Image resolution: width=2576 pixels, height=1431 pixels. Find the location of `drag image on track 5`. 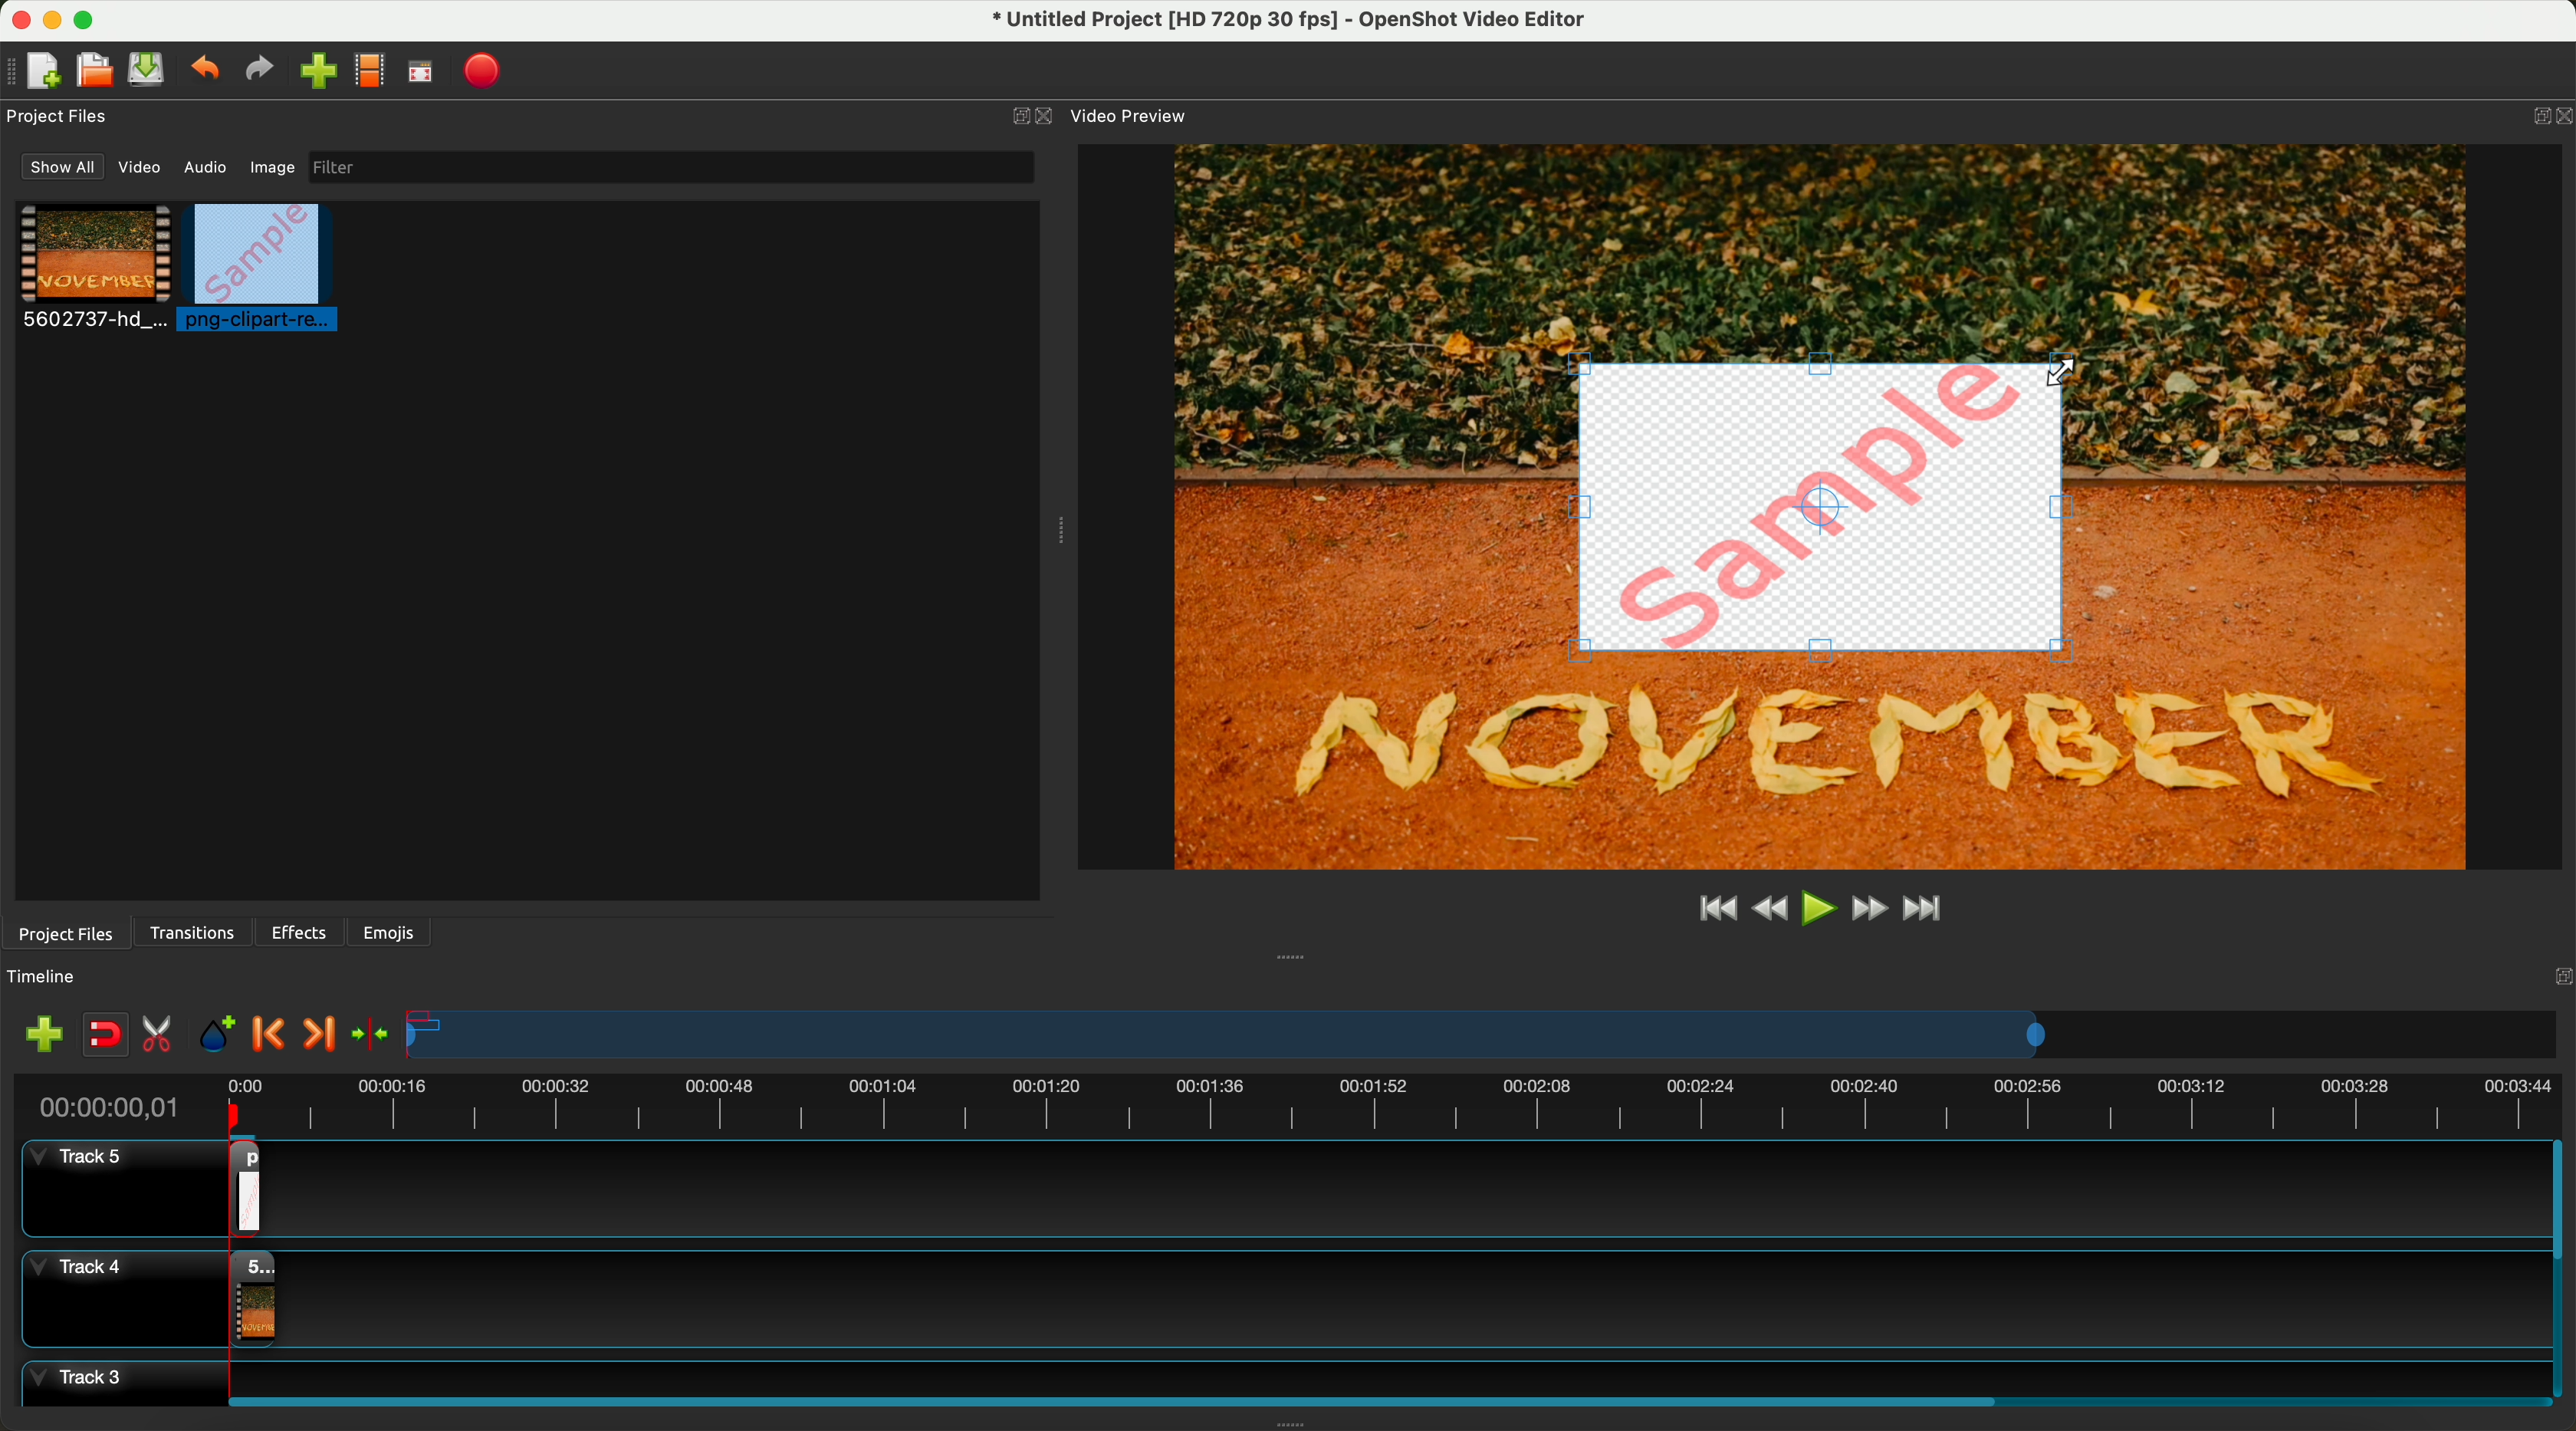

drag image on track 5 is located at coordinates (251, 1186).